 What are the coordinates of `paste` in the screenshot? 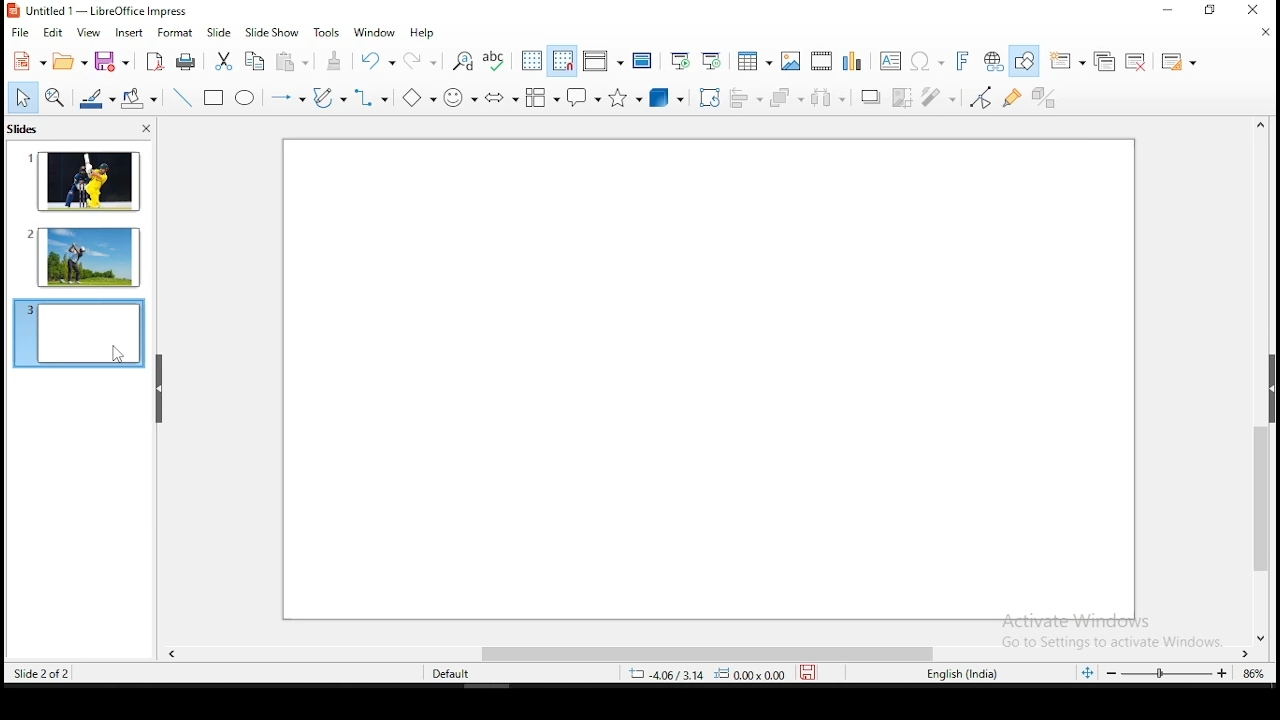 It's located at (290, 62).